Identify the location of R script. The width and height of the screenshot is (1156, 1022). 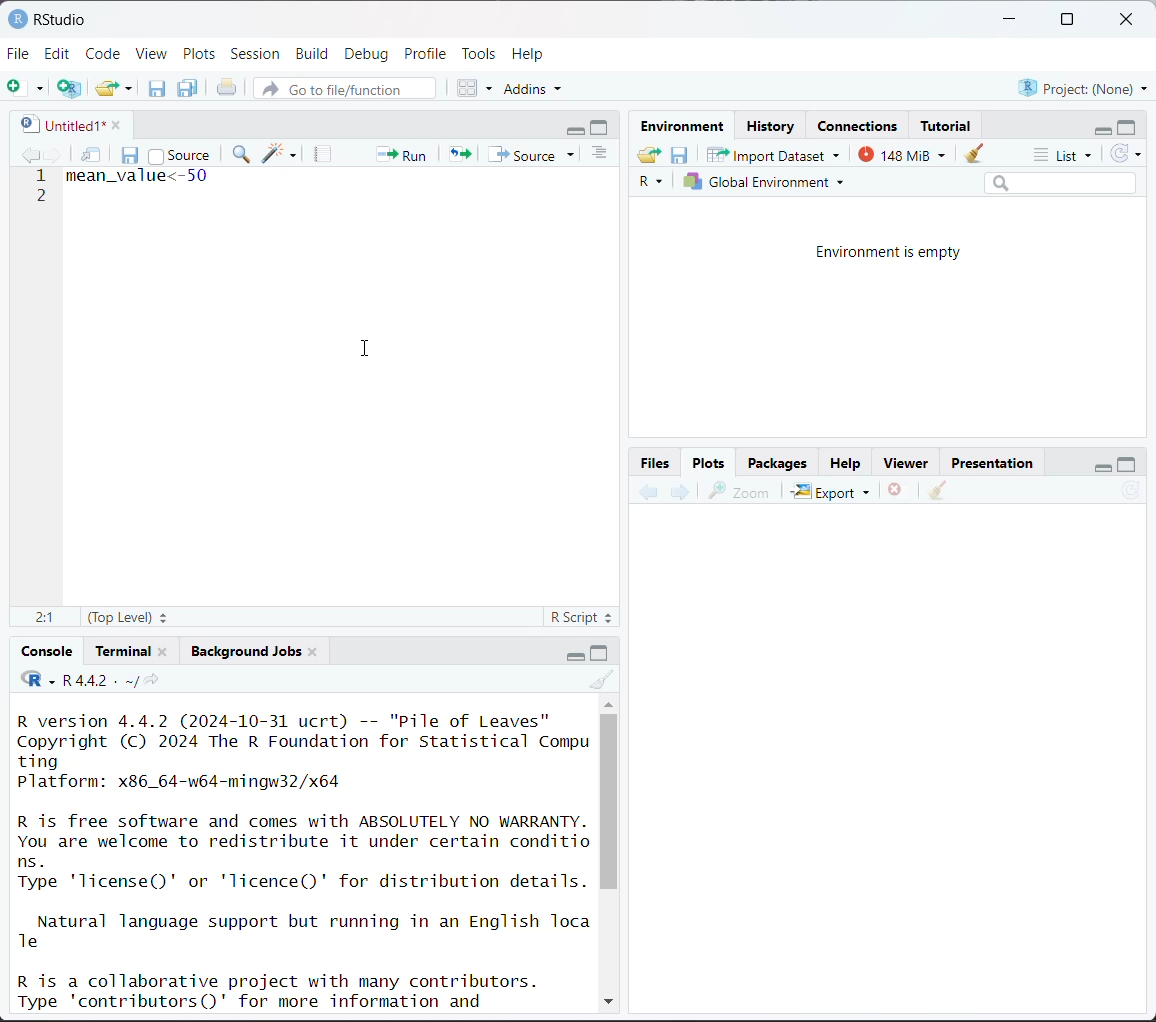
(582, 620).